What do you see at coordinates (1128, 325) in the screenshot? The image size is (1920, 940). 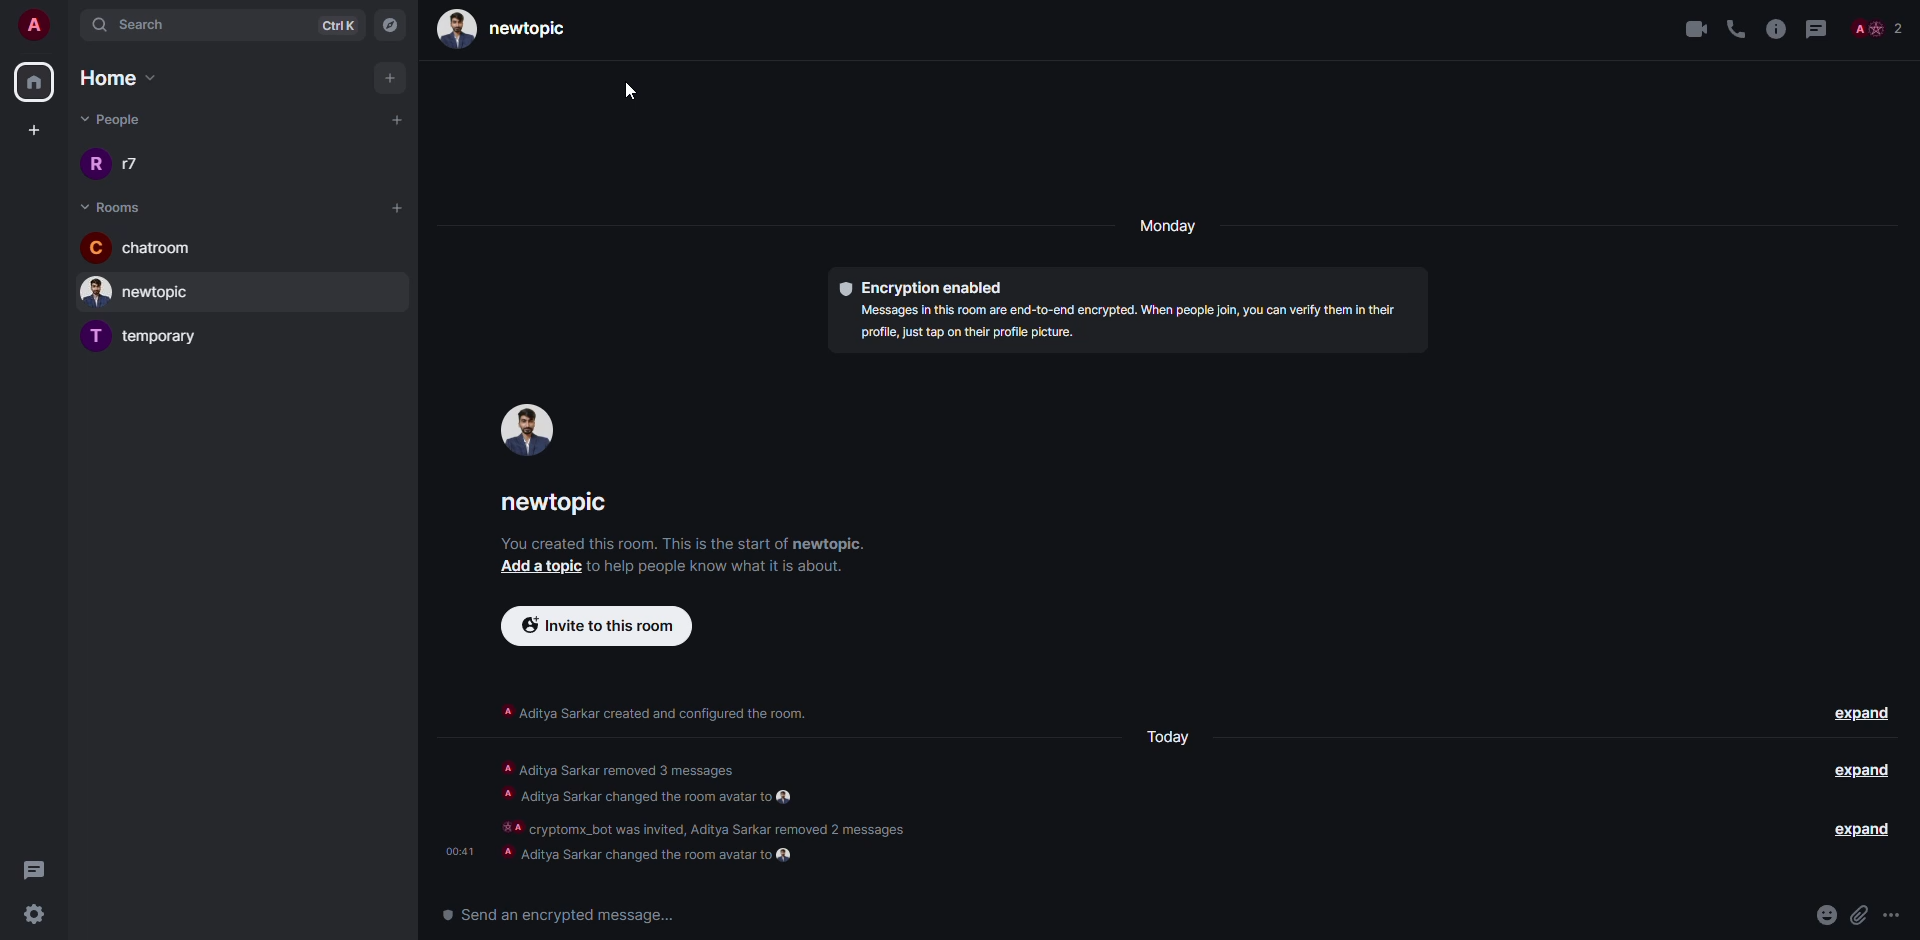 I see `info` at bounding box center [1128, 325].